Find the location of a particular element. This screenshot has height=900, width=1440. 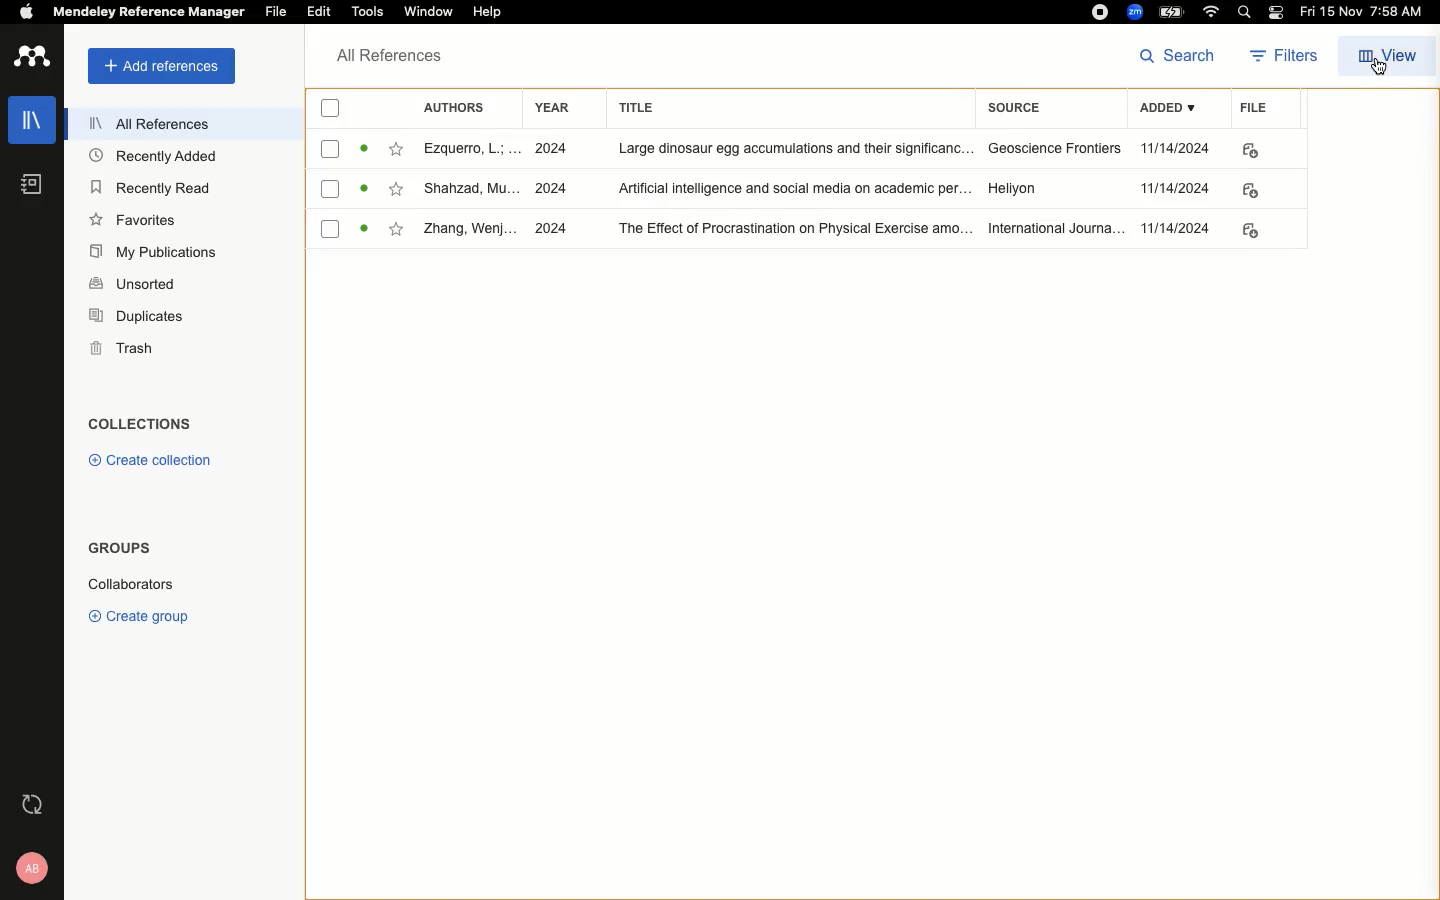

Internet is located at coordinates (1211, 13).